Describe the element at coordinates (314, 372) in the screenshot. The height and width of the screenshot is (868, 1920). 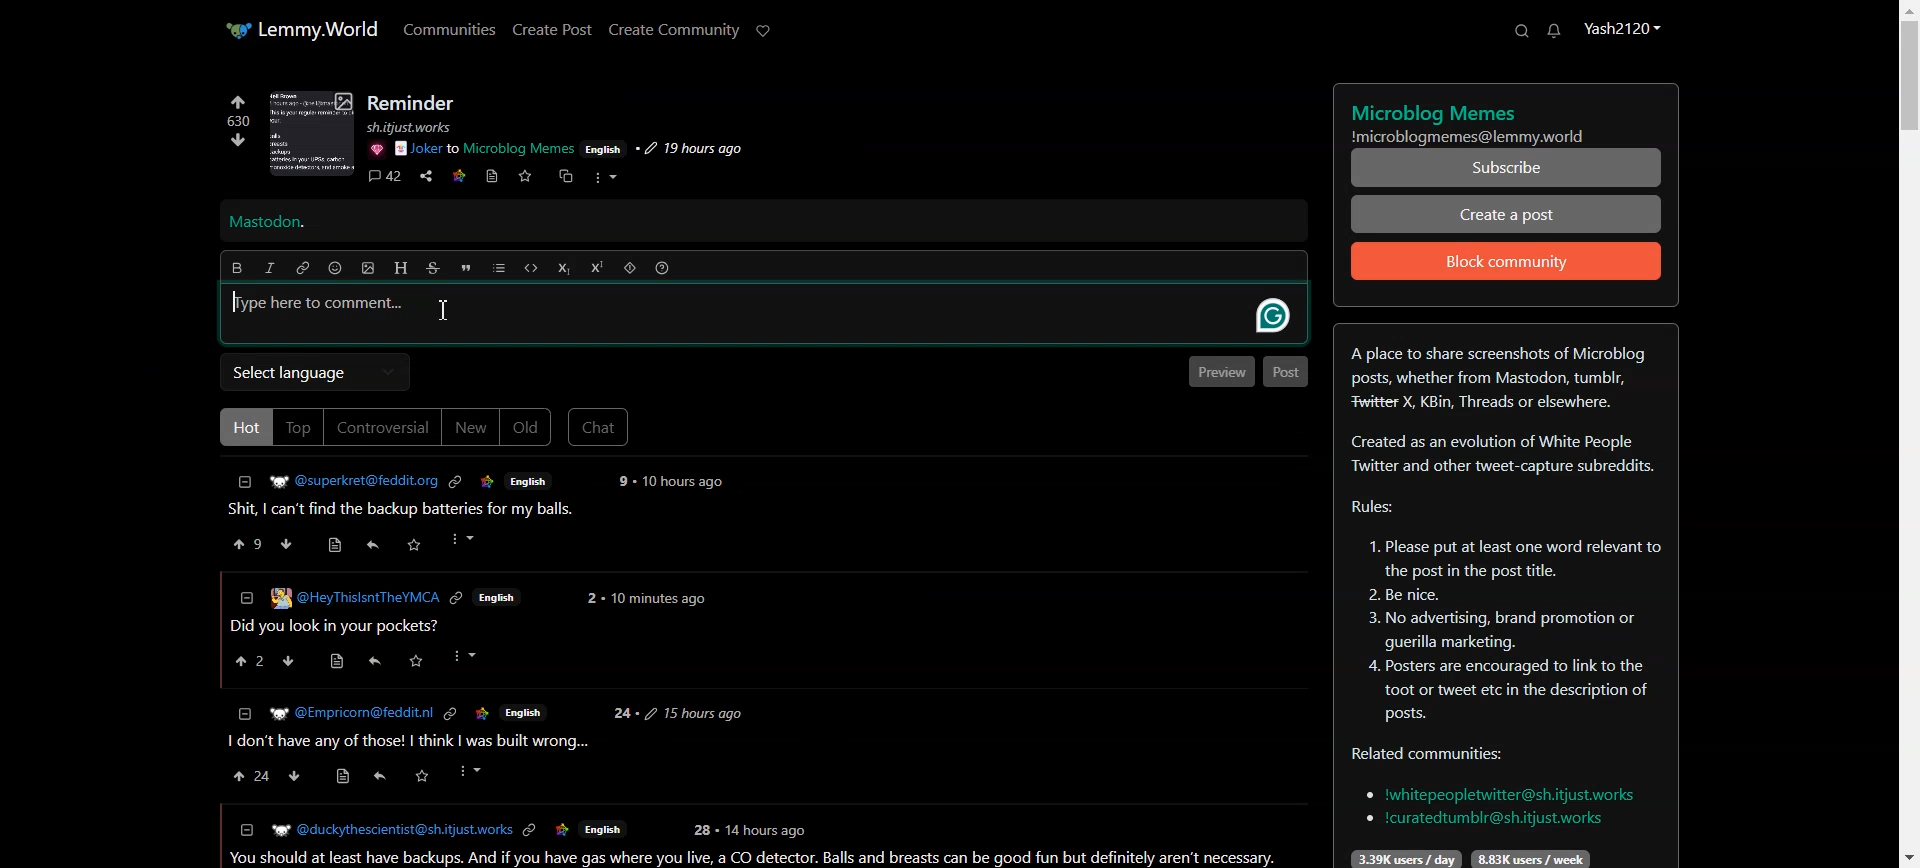
I see `Select language` at that location.